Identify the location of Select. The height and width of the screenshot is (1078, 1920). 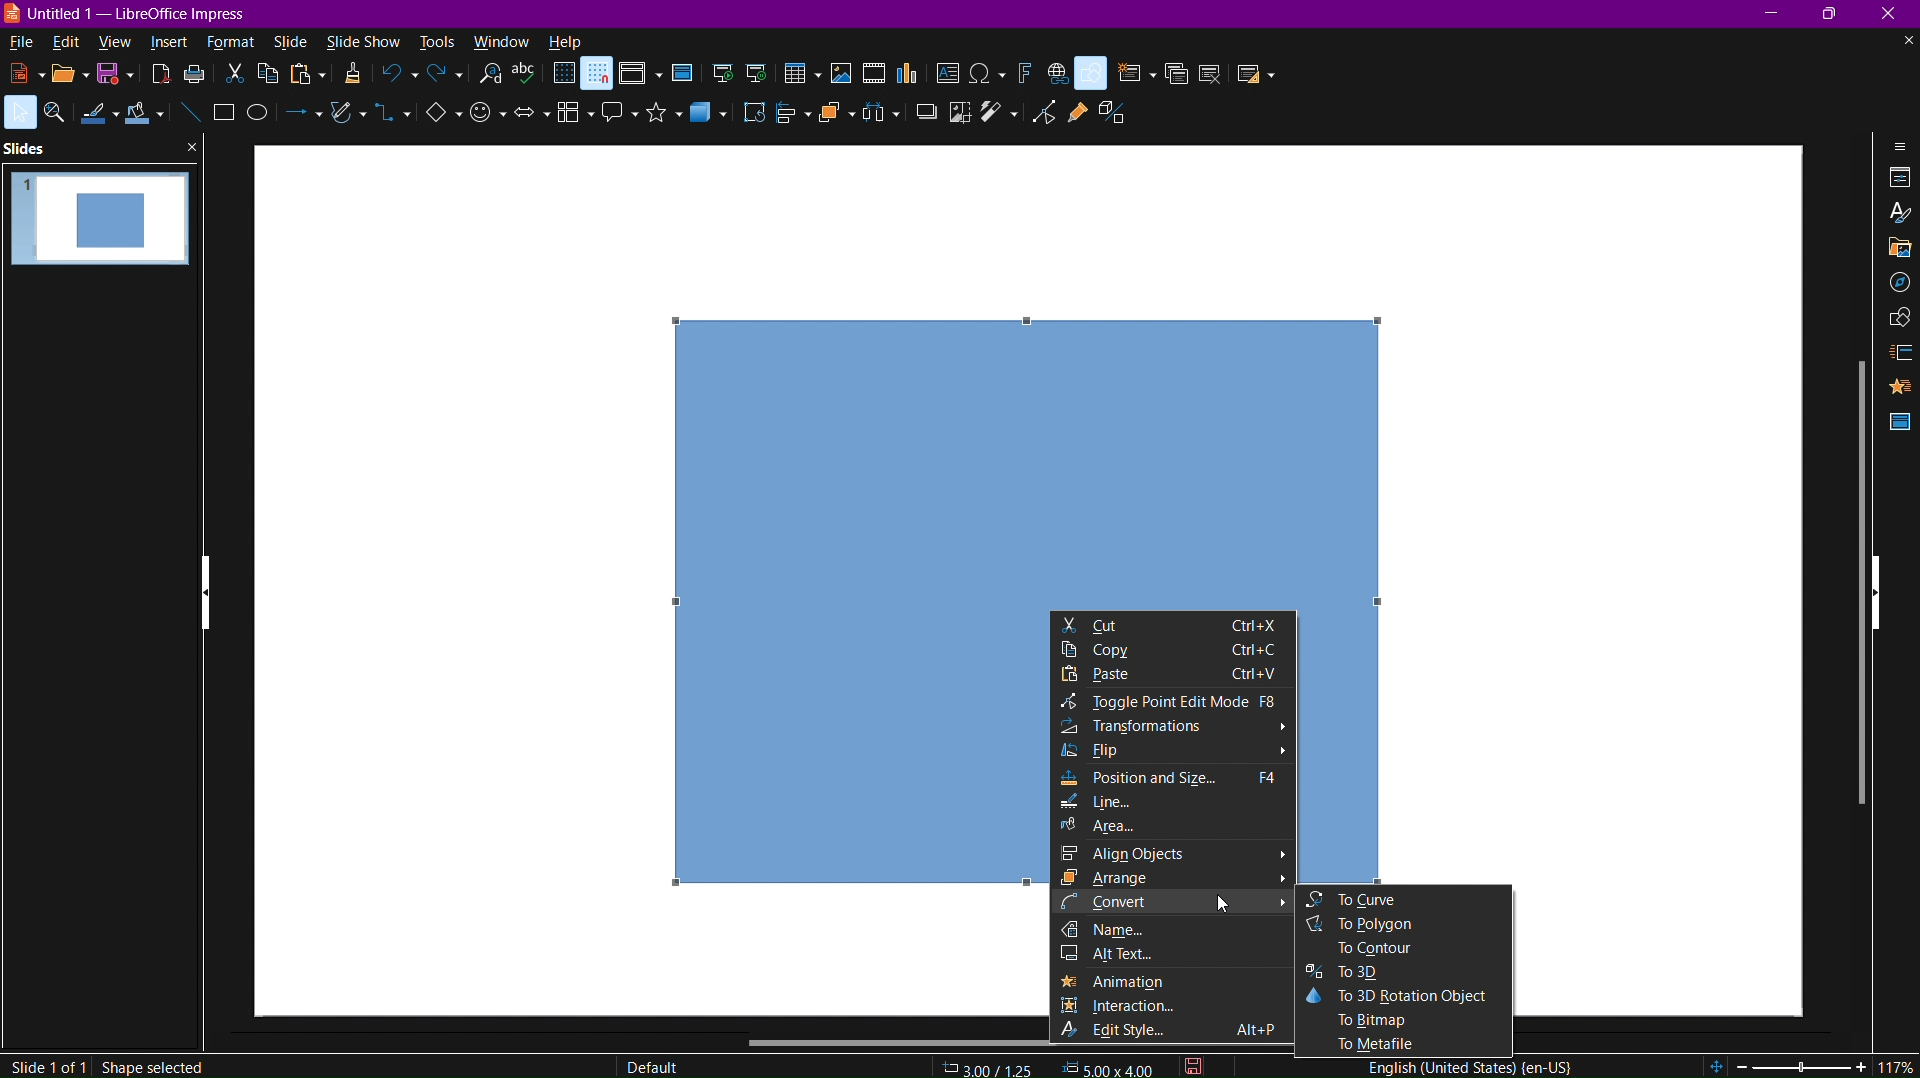
(19, 113).